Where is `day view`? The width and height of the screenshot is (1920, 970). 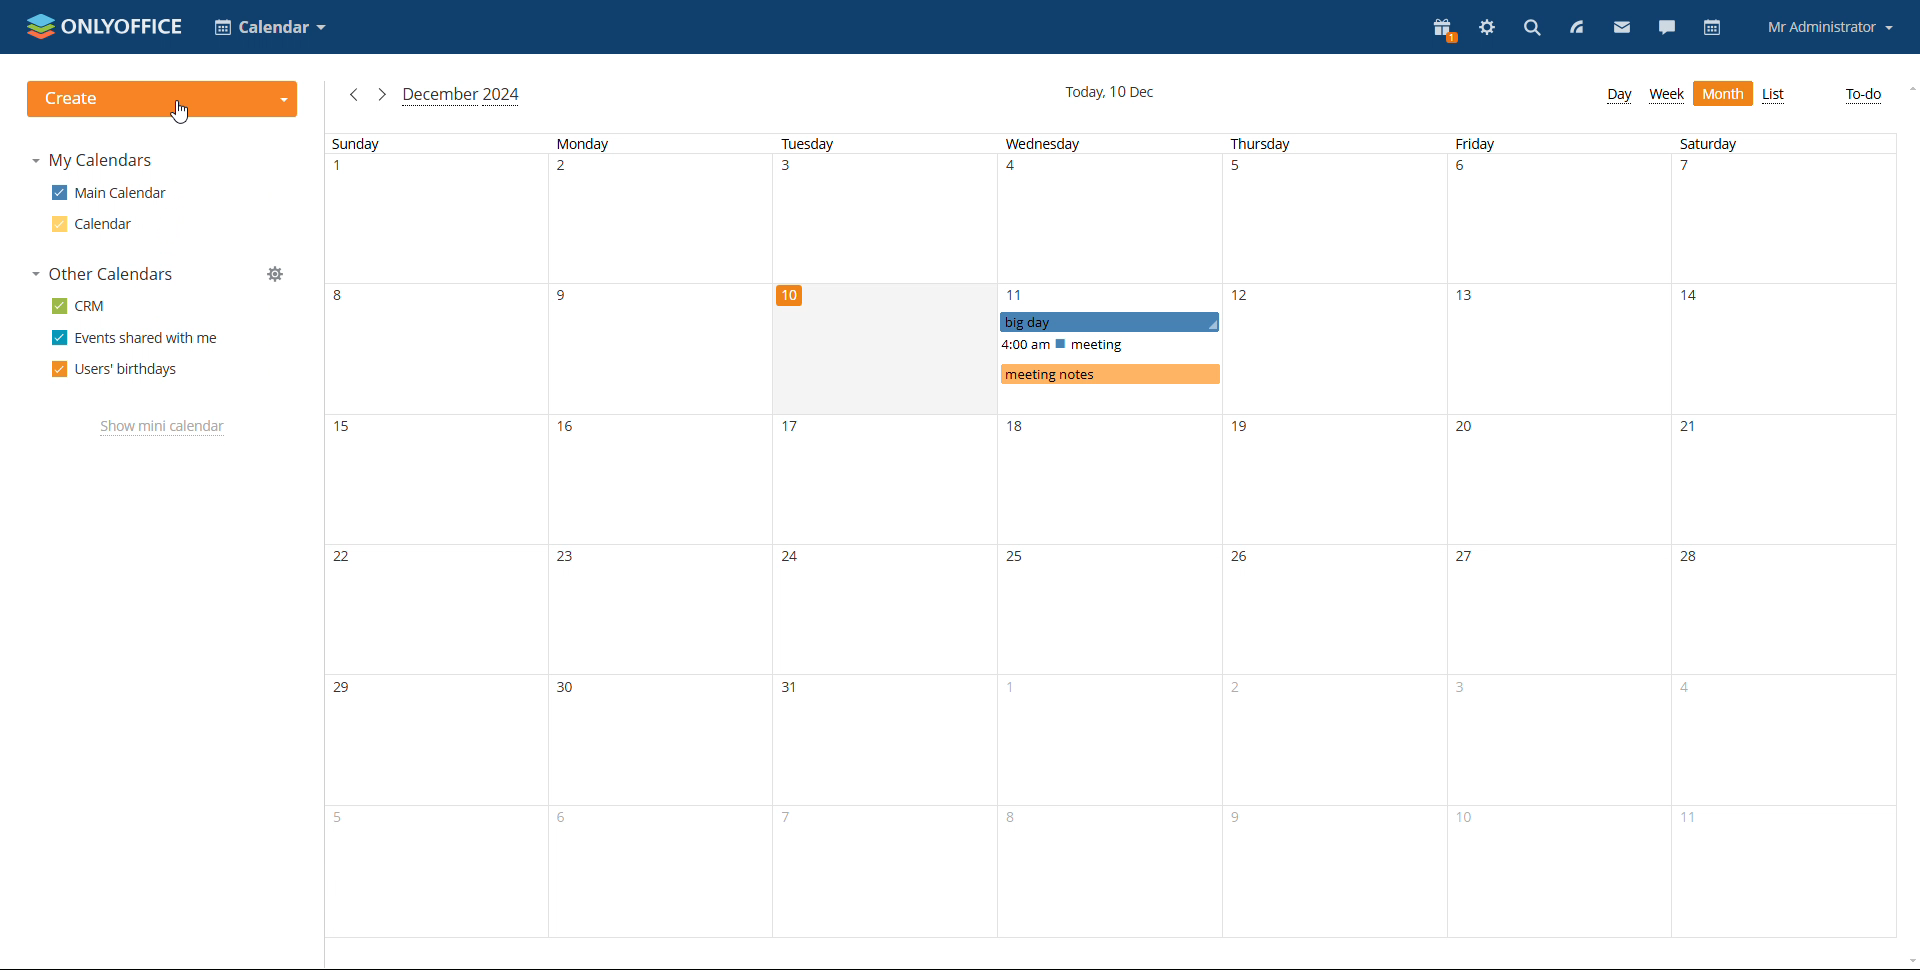 day view is located at coordinates (1619, 96).